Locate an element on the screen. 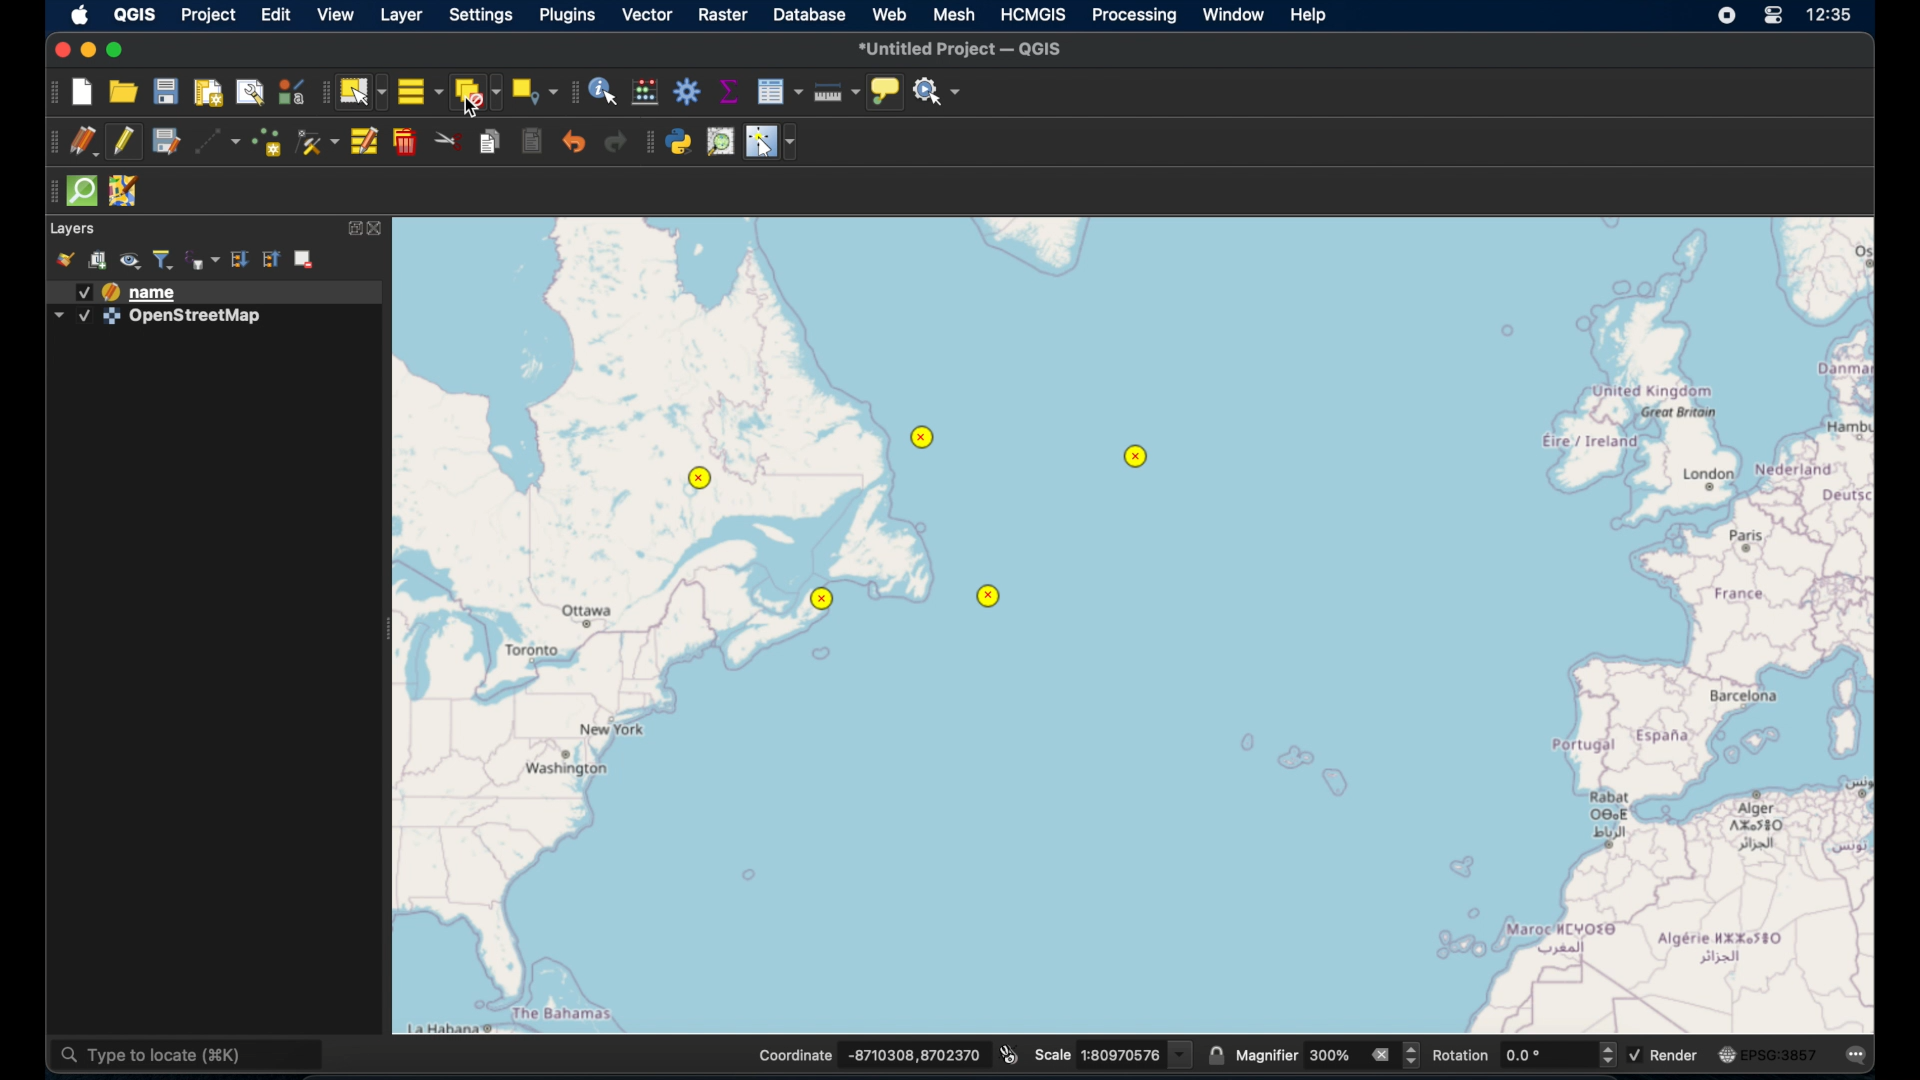 Image resolution: width=1920 pixels, height=1080 pixels. render is located at coordinates (1676, 1054).